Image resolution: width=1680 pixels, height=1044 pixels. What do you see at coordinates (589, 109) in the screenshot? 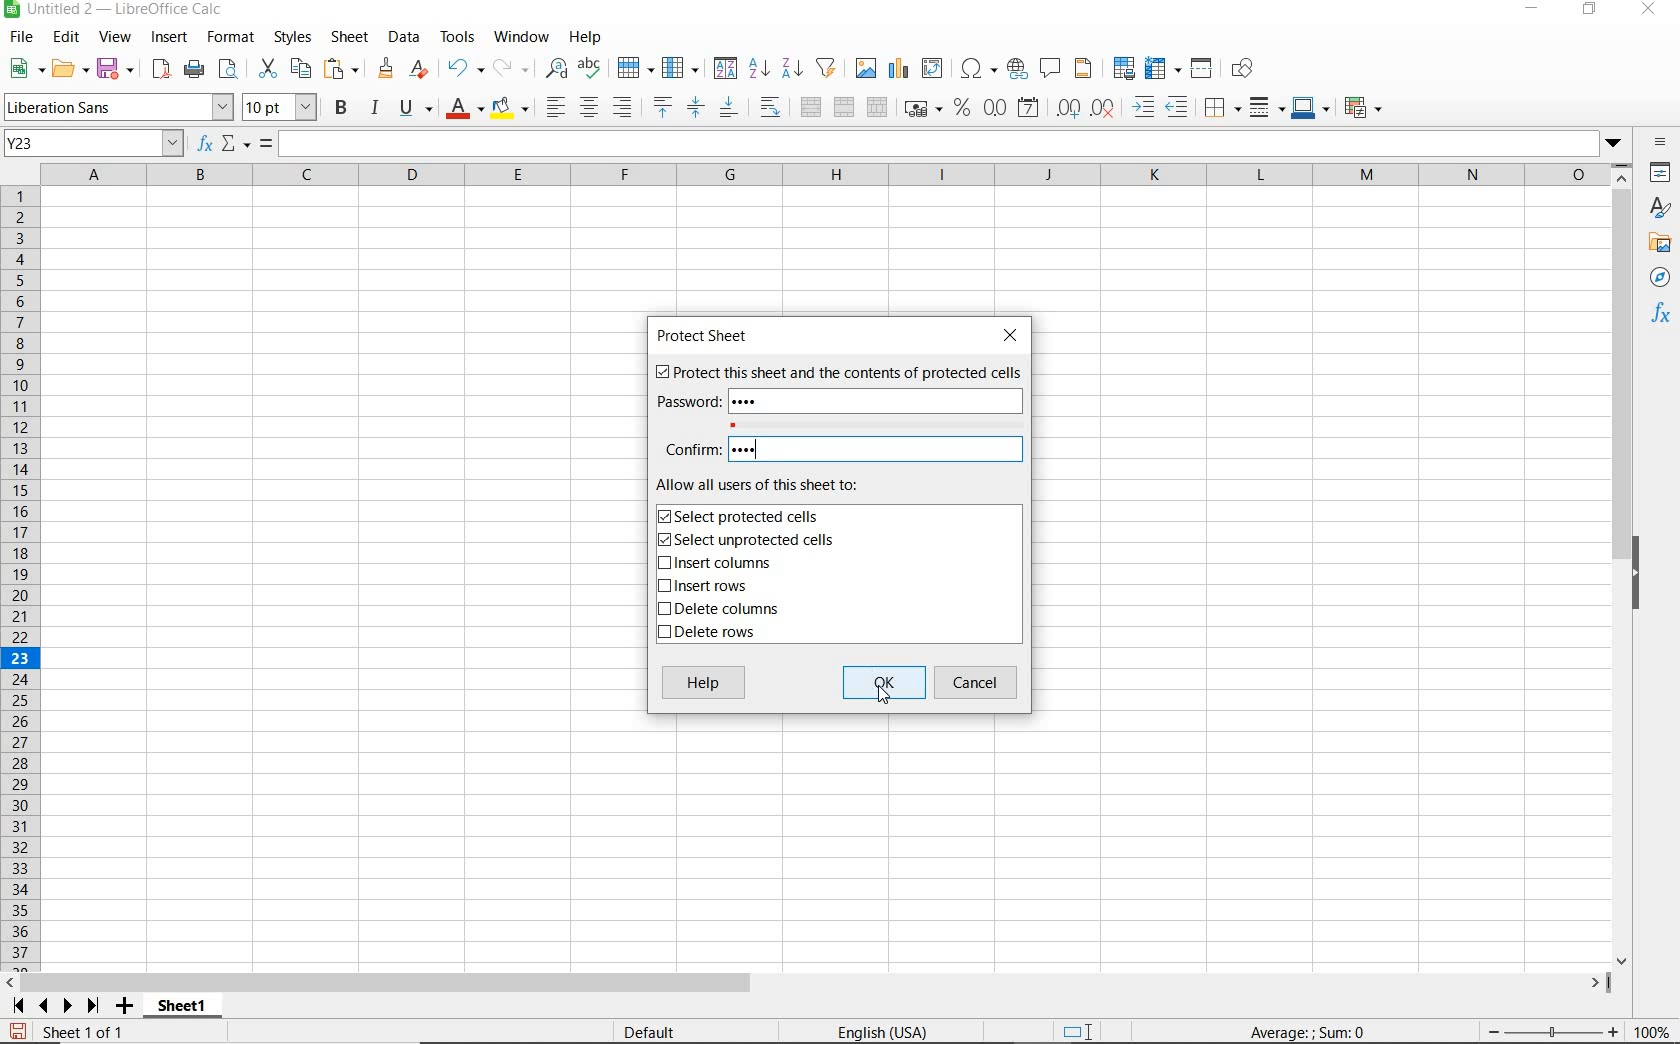
I see `ALIGN CENTER` at bounding box center [589, 109].